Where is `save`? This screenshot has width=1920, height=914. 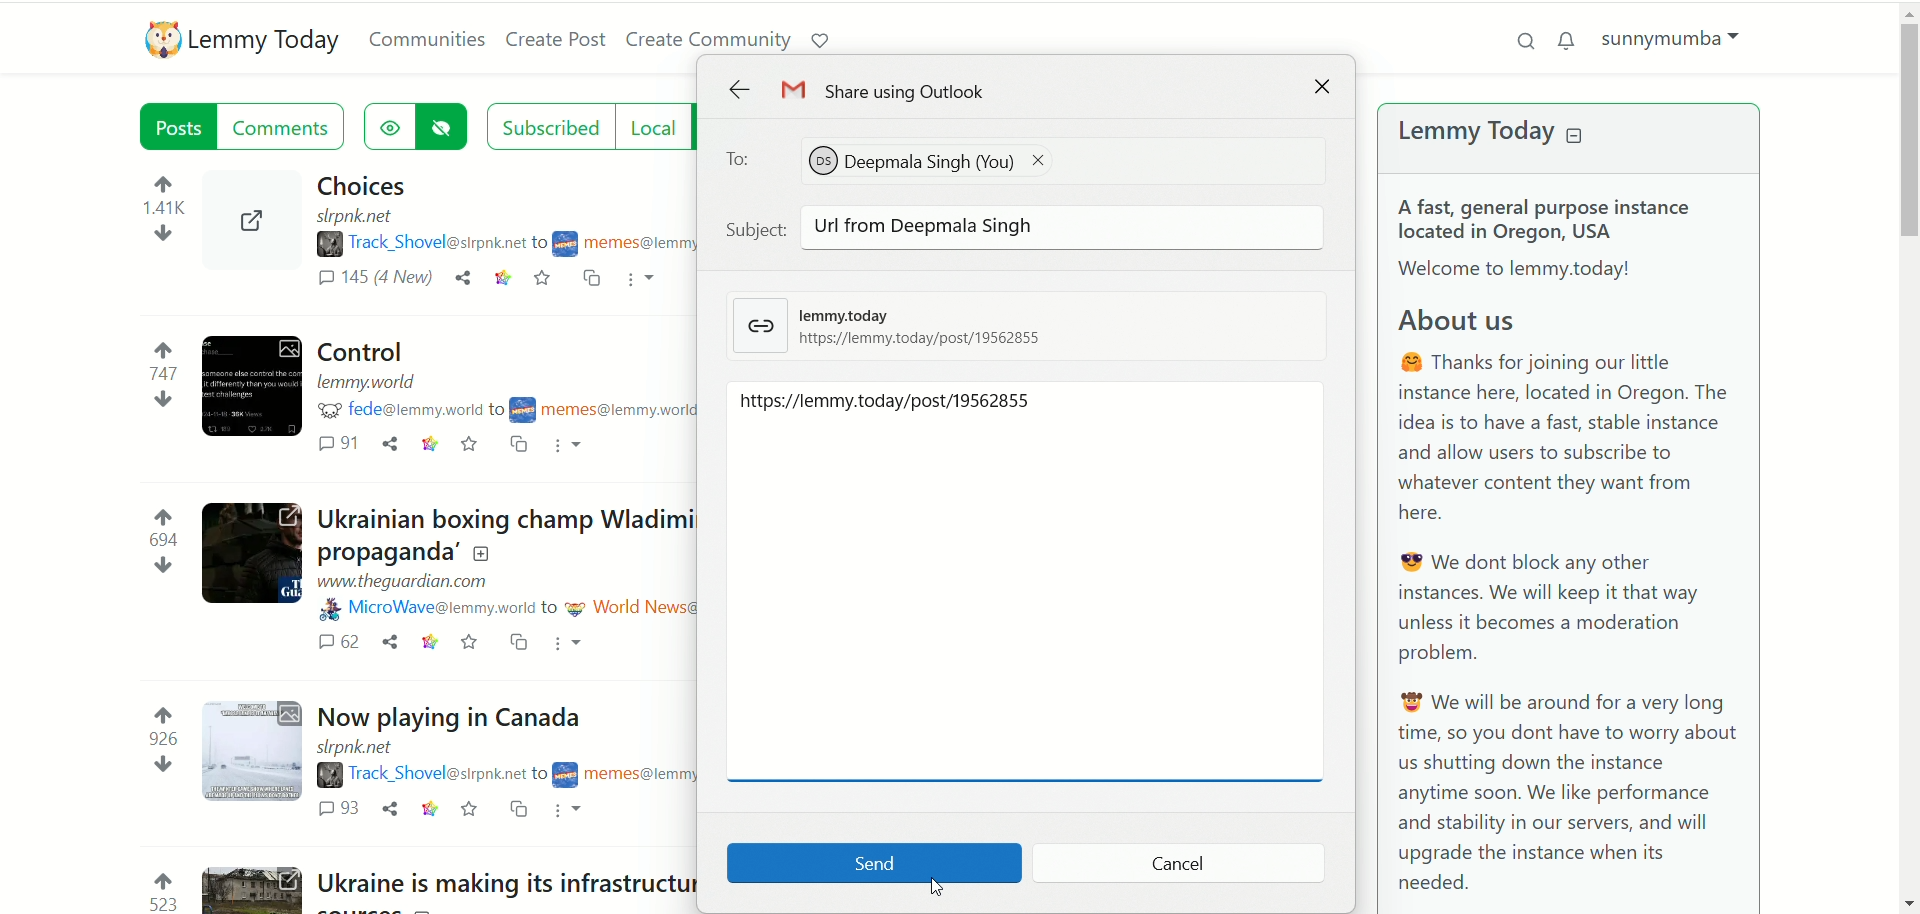 save is located at coordinates (545, 280).